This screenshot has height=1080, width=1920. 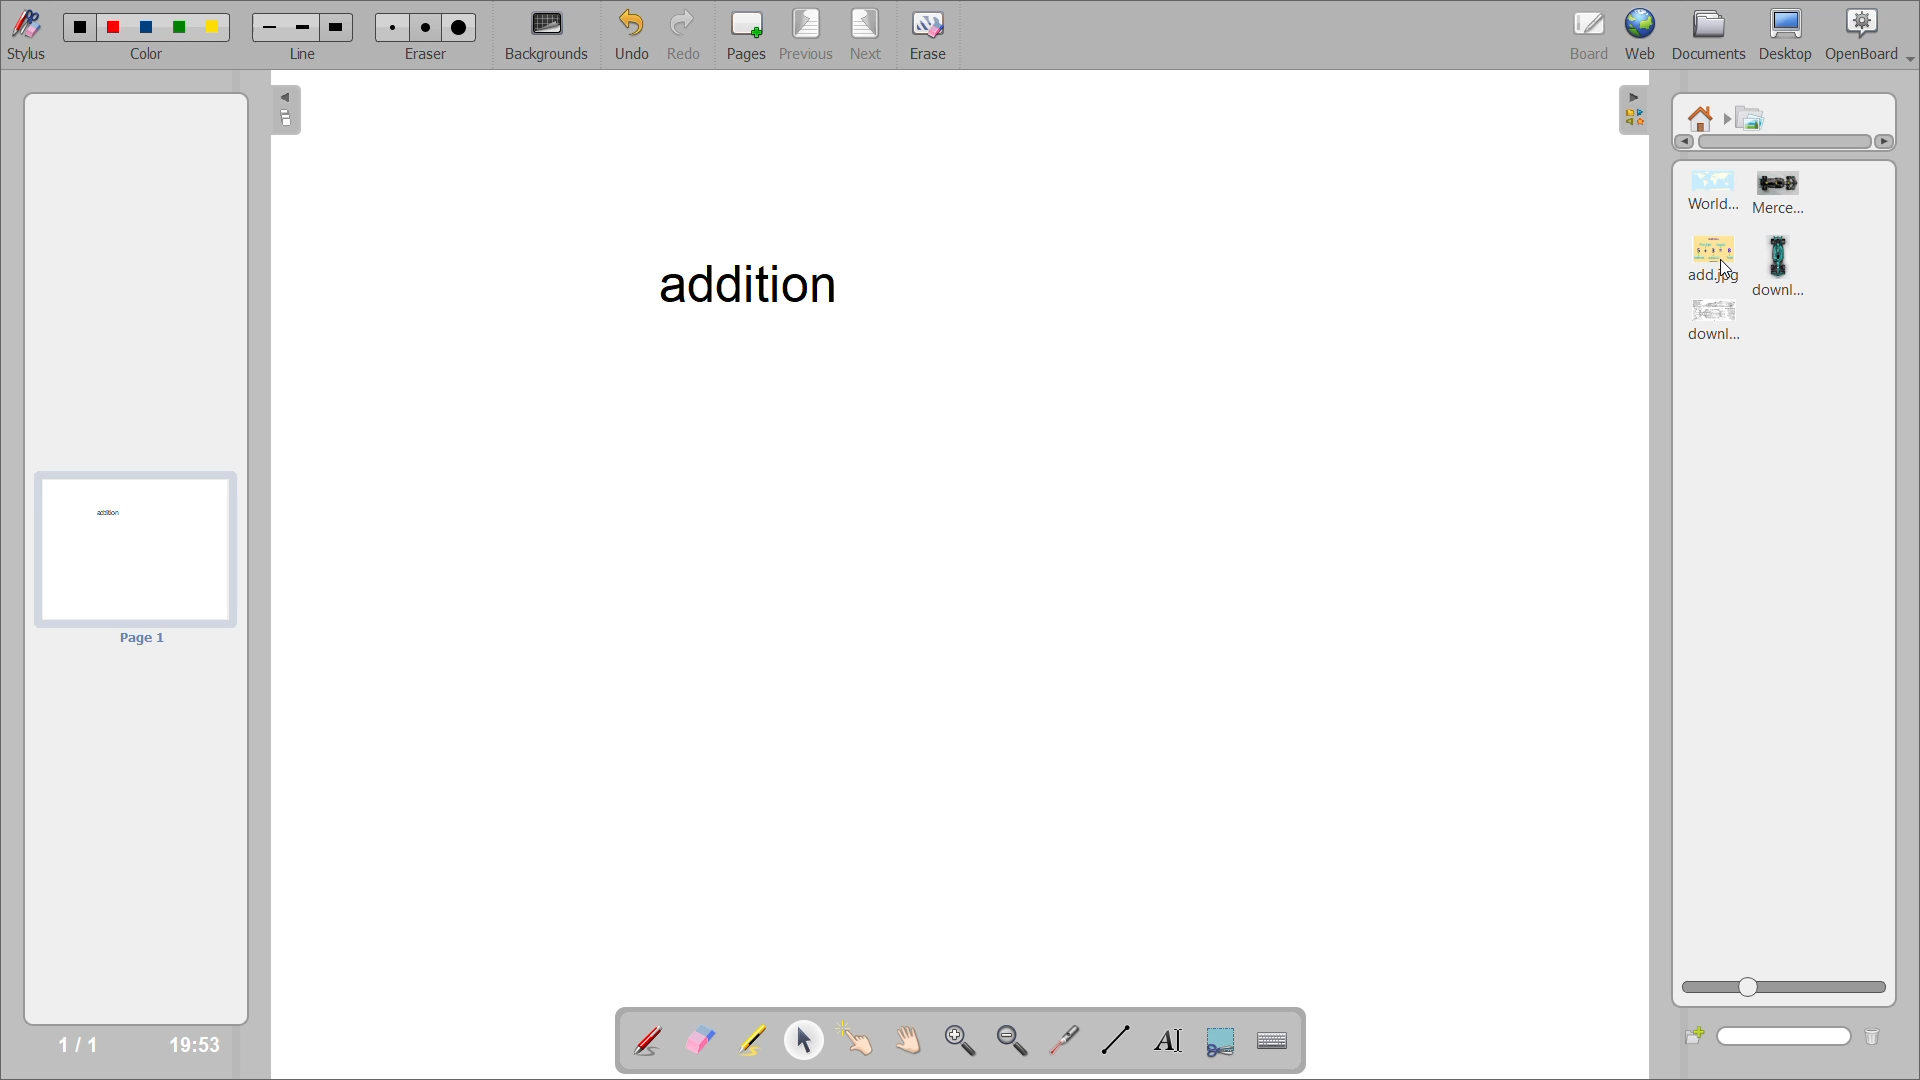 What do you see at coordinates (1876, 1038) in the screenshot?
I see `delete` at bounding box center [1876, 1038].